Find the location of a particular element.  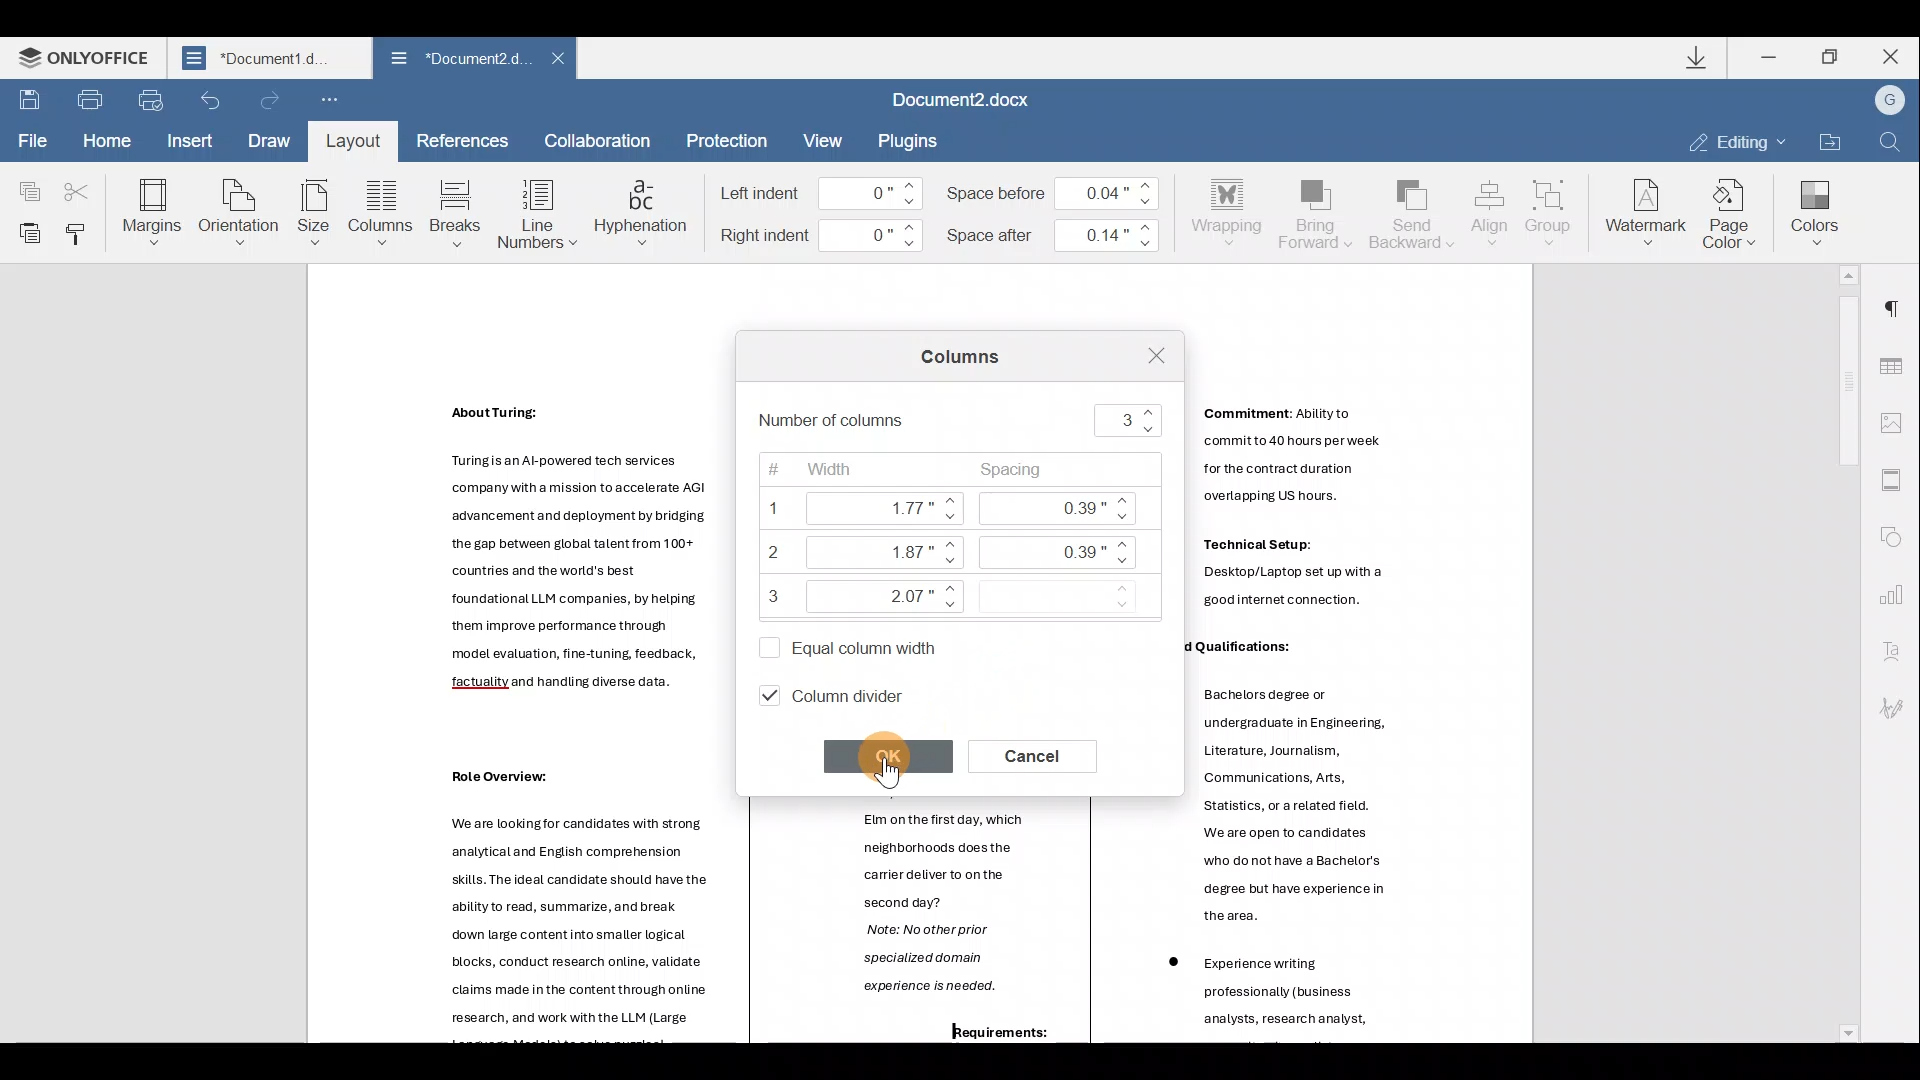

Number of columns is located at coordinates (964, 420).